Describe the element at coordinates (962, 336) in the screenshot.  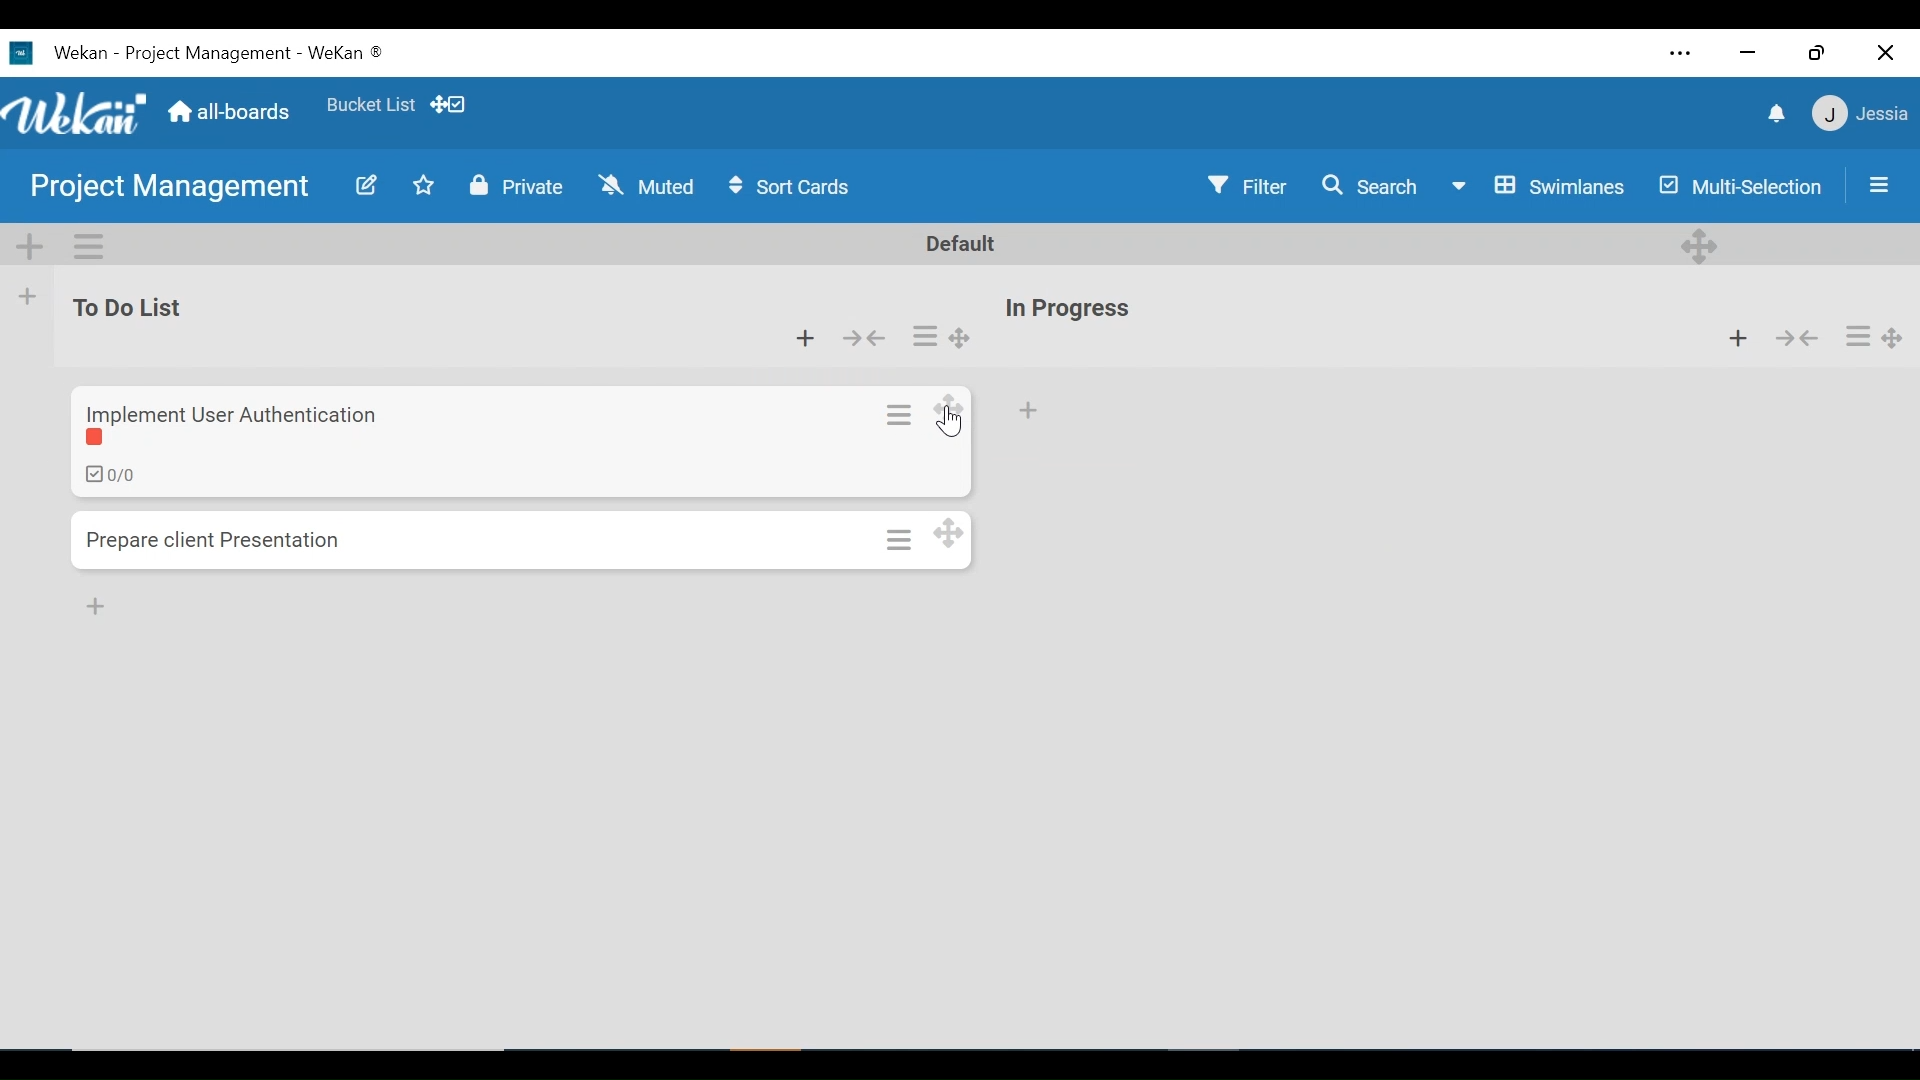
I see `Desktop drag handles` at that location.